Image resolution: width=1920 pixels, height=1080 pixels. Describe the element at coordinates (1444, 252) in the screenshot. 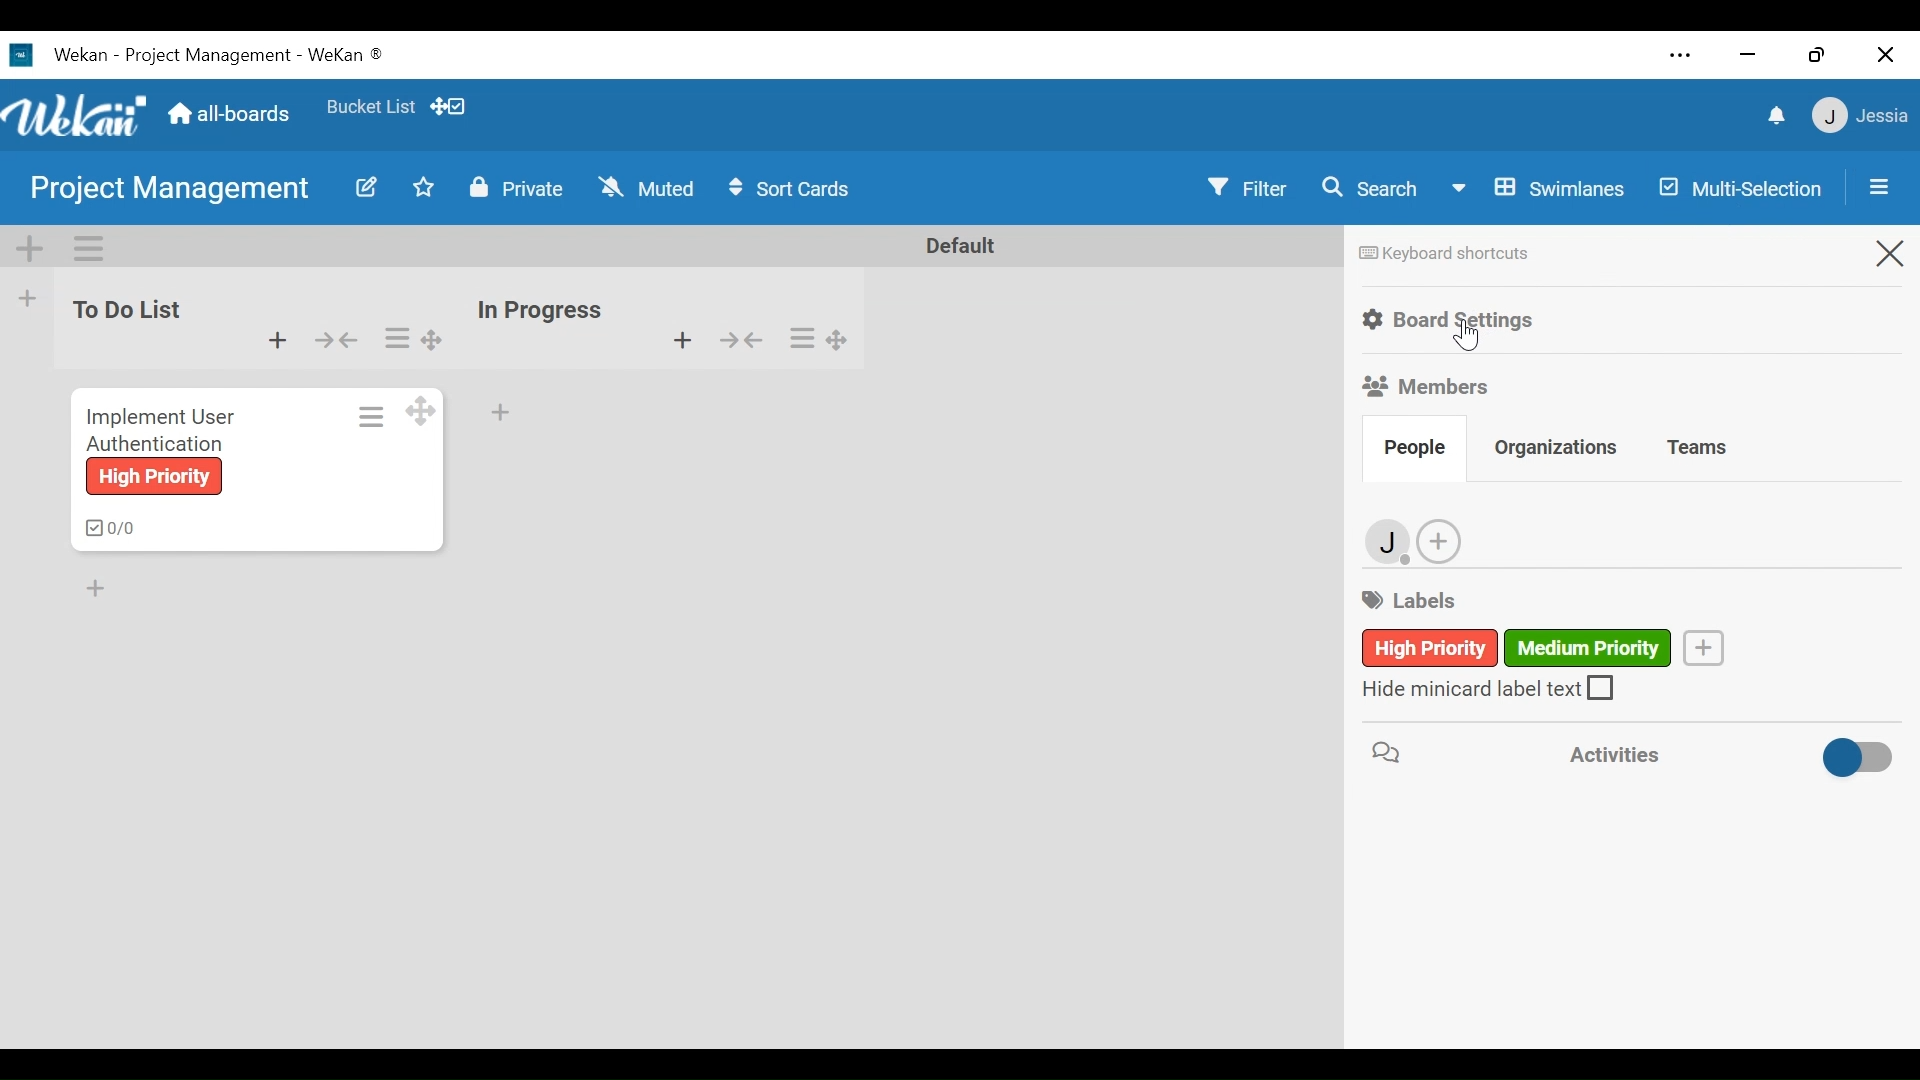

I see `Keyboard shortcut` at that location.